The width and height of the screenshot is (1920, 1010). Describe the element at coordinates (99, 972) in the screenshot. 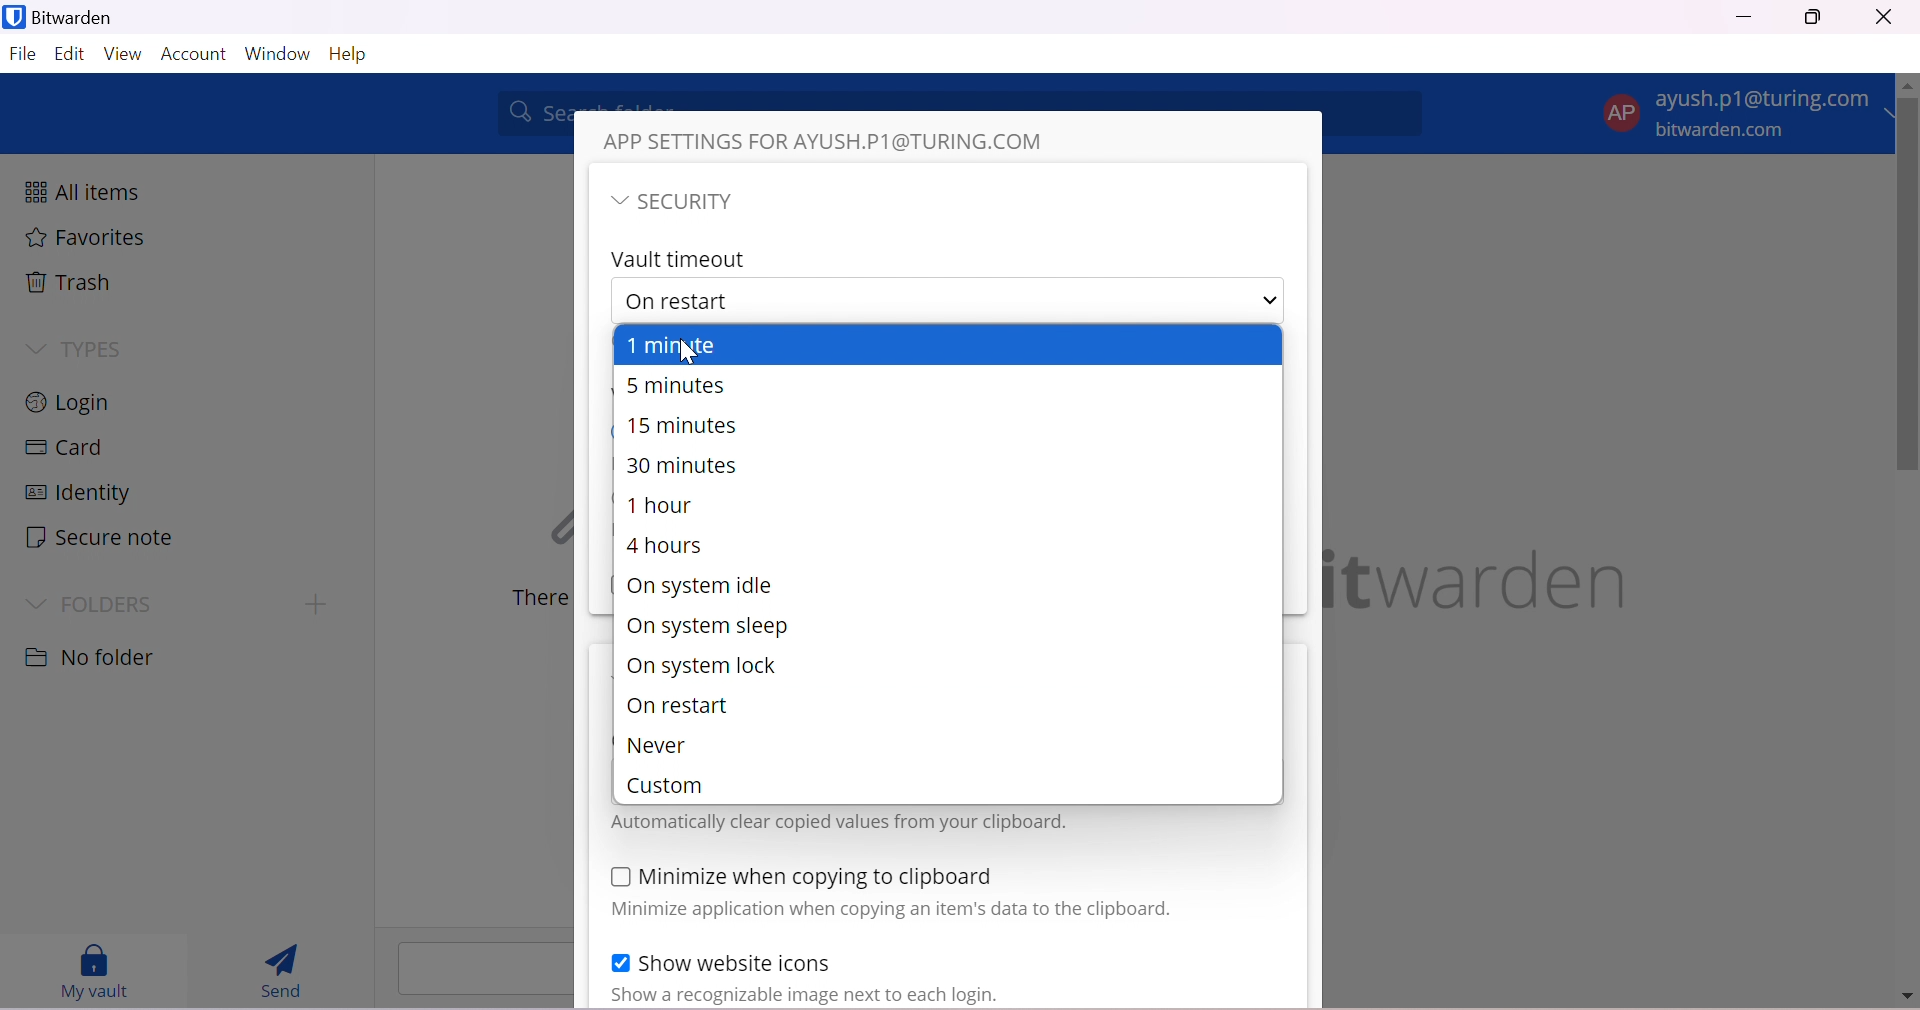

I see `My vault` at that location.